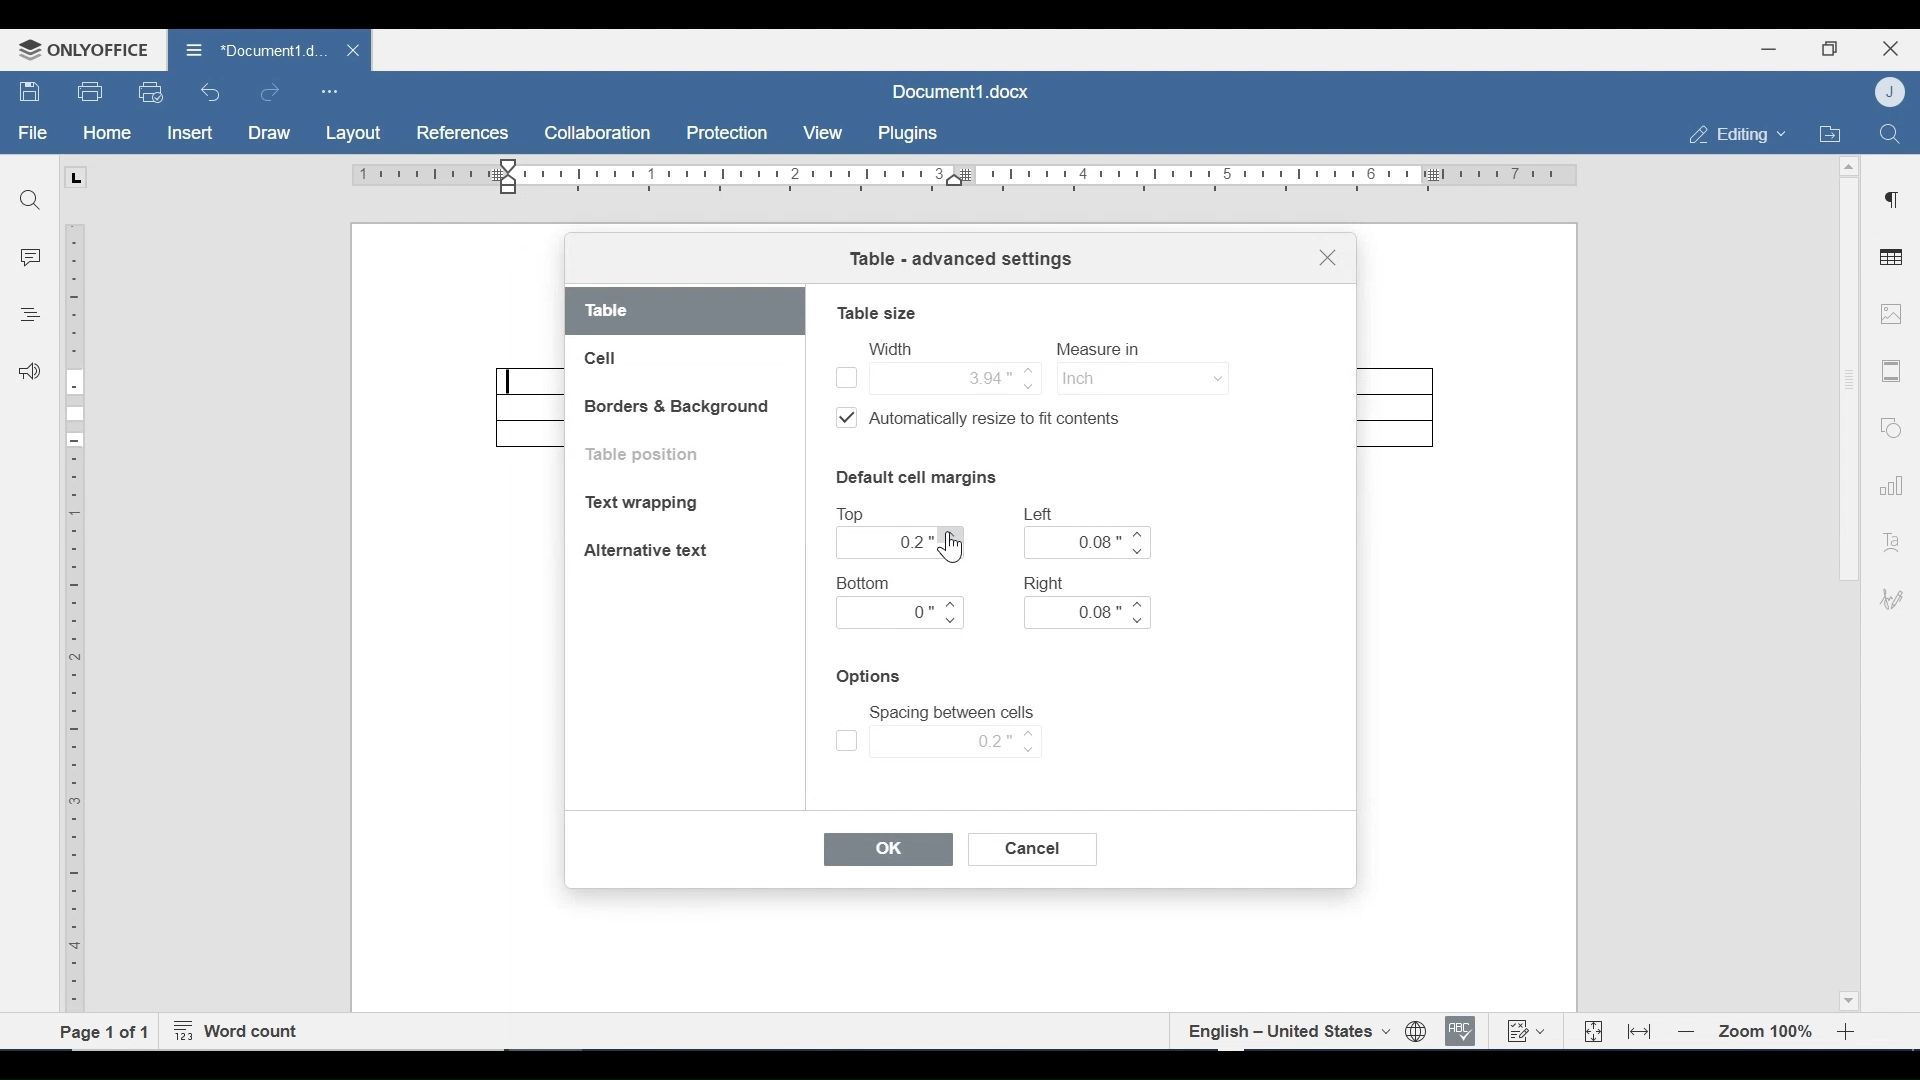 This screenshot has width=1920, height=1080. What do you see at coordinates (960, 261) in the screenshot?
I see `Table - advanced settings` at bounding box center [960, 261].